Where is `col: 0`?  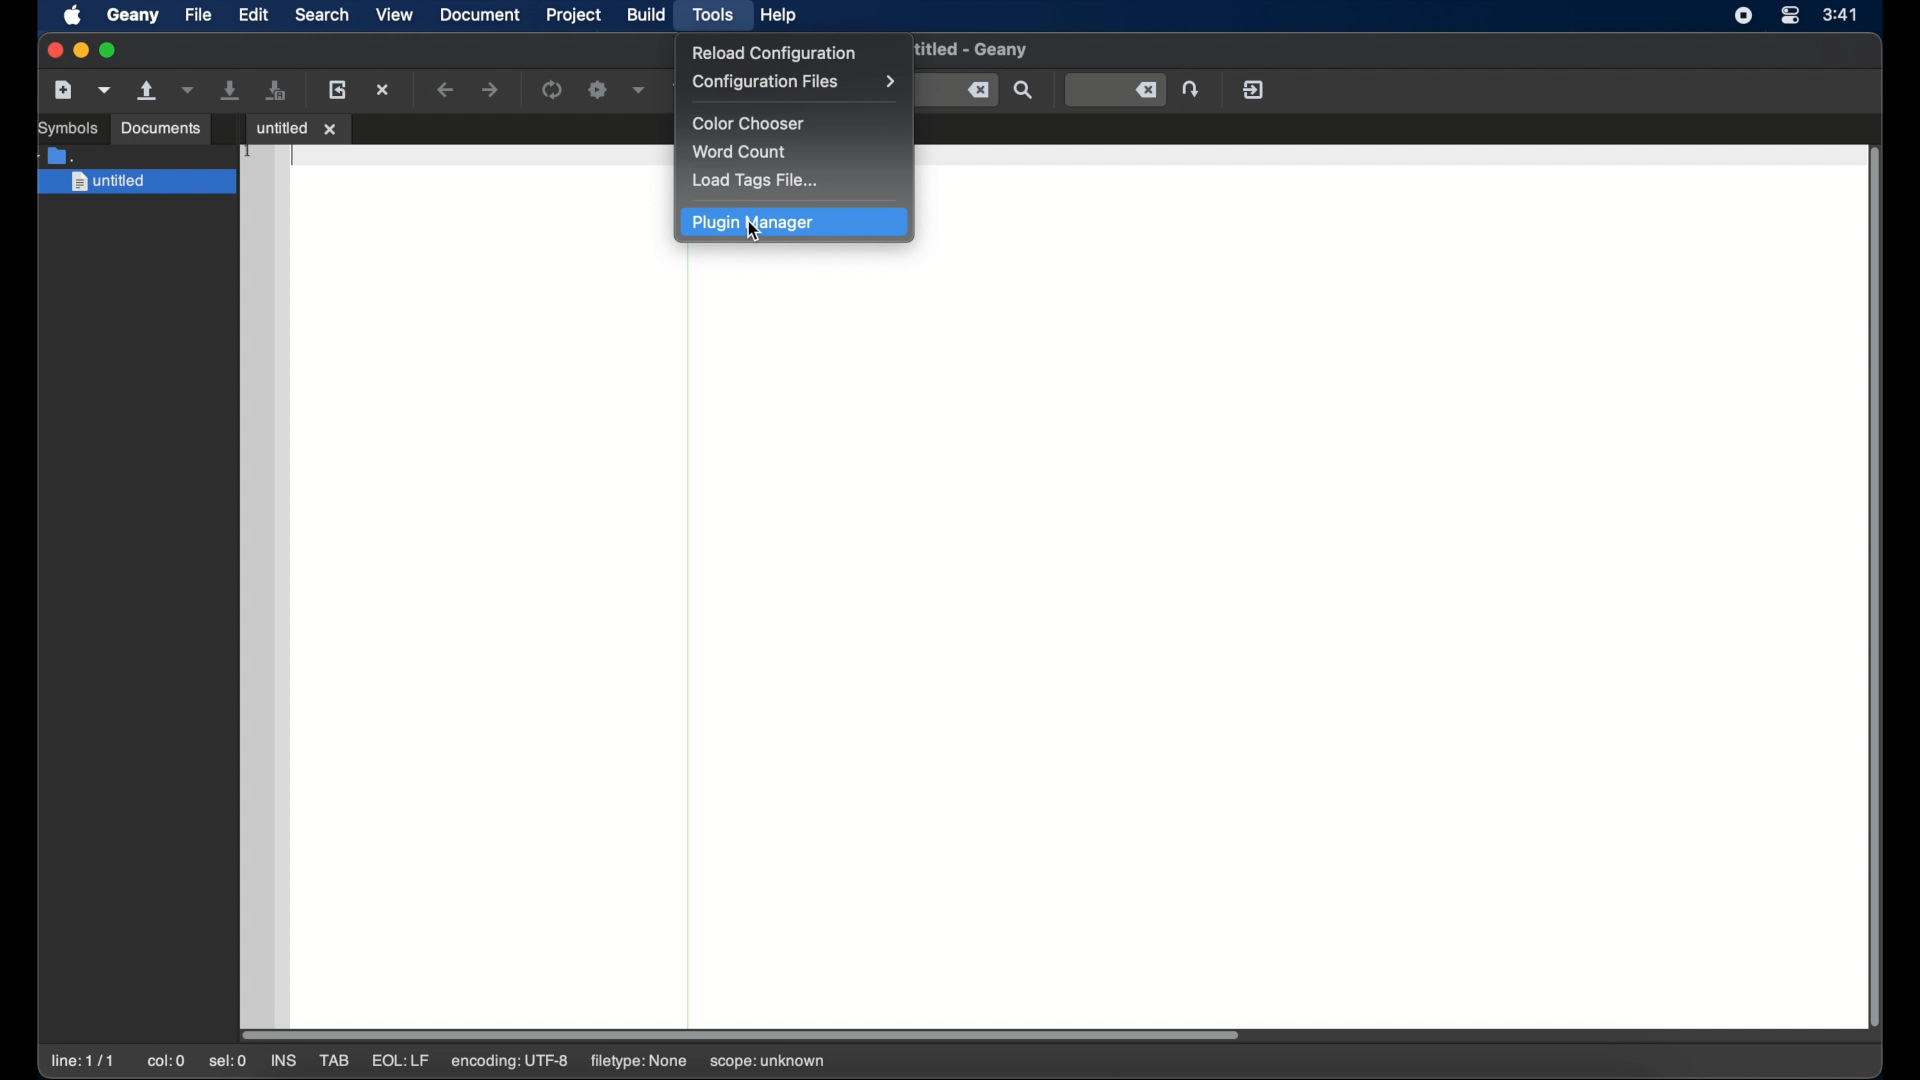 col: 0 is located at coordinates (166, 1061).